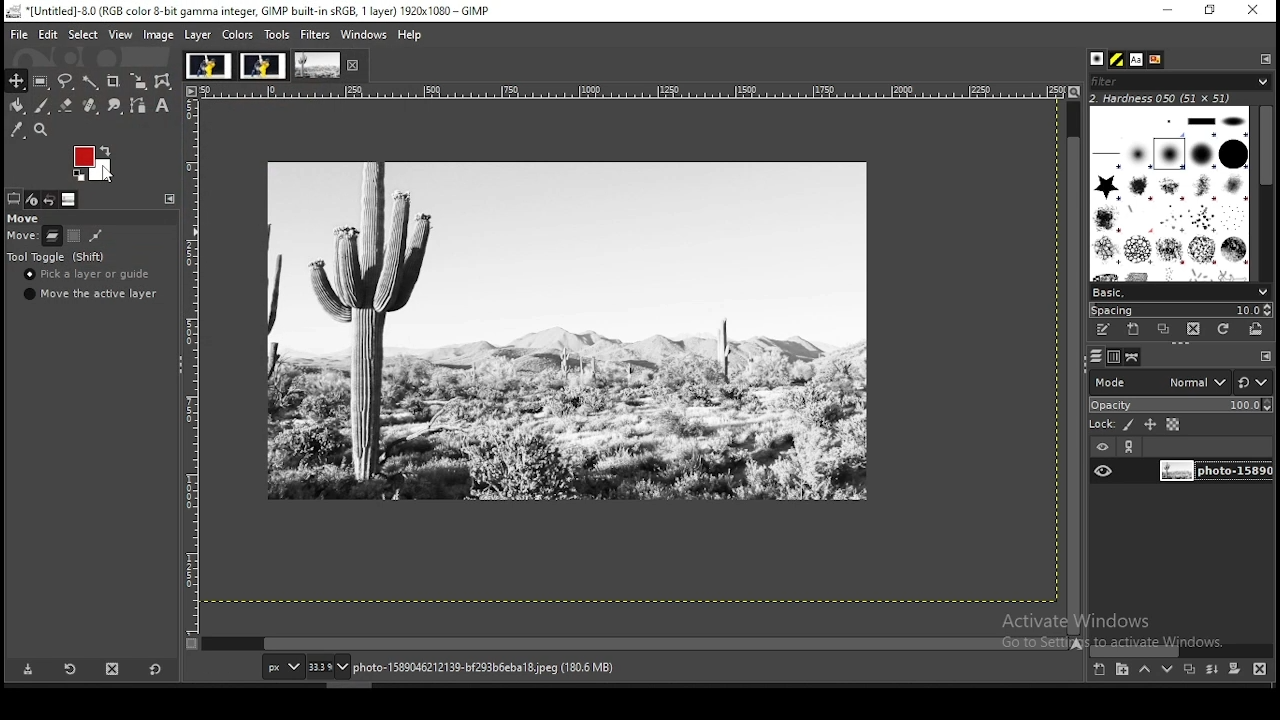  What do you see at coordinates (159, 35) in the screenshot?
I see `image` at bounding box center [159, 35].